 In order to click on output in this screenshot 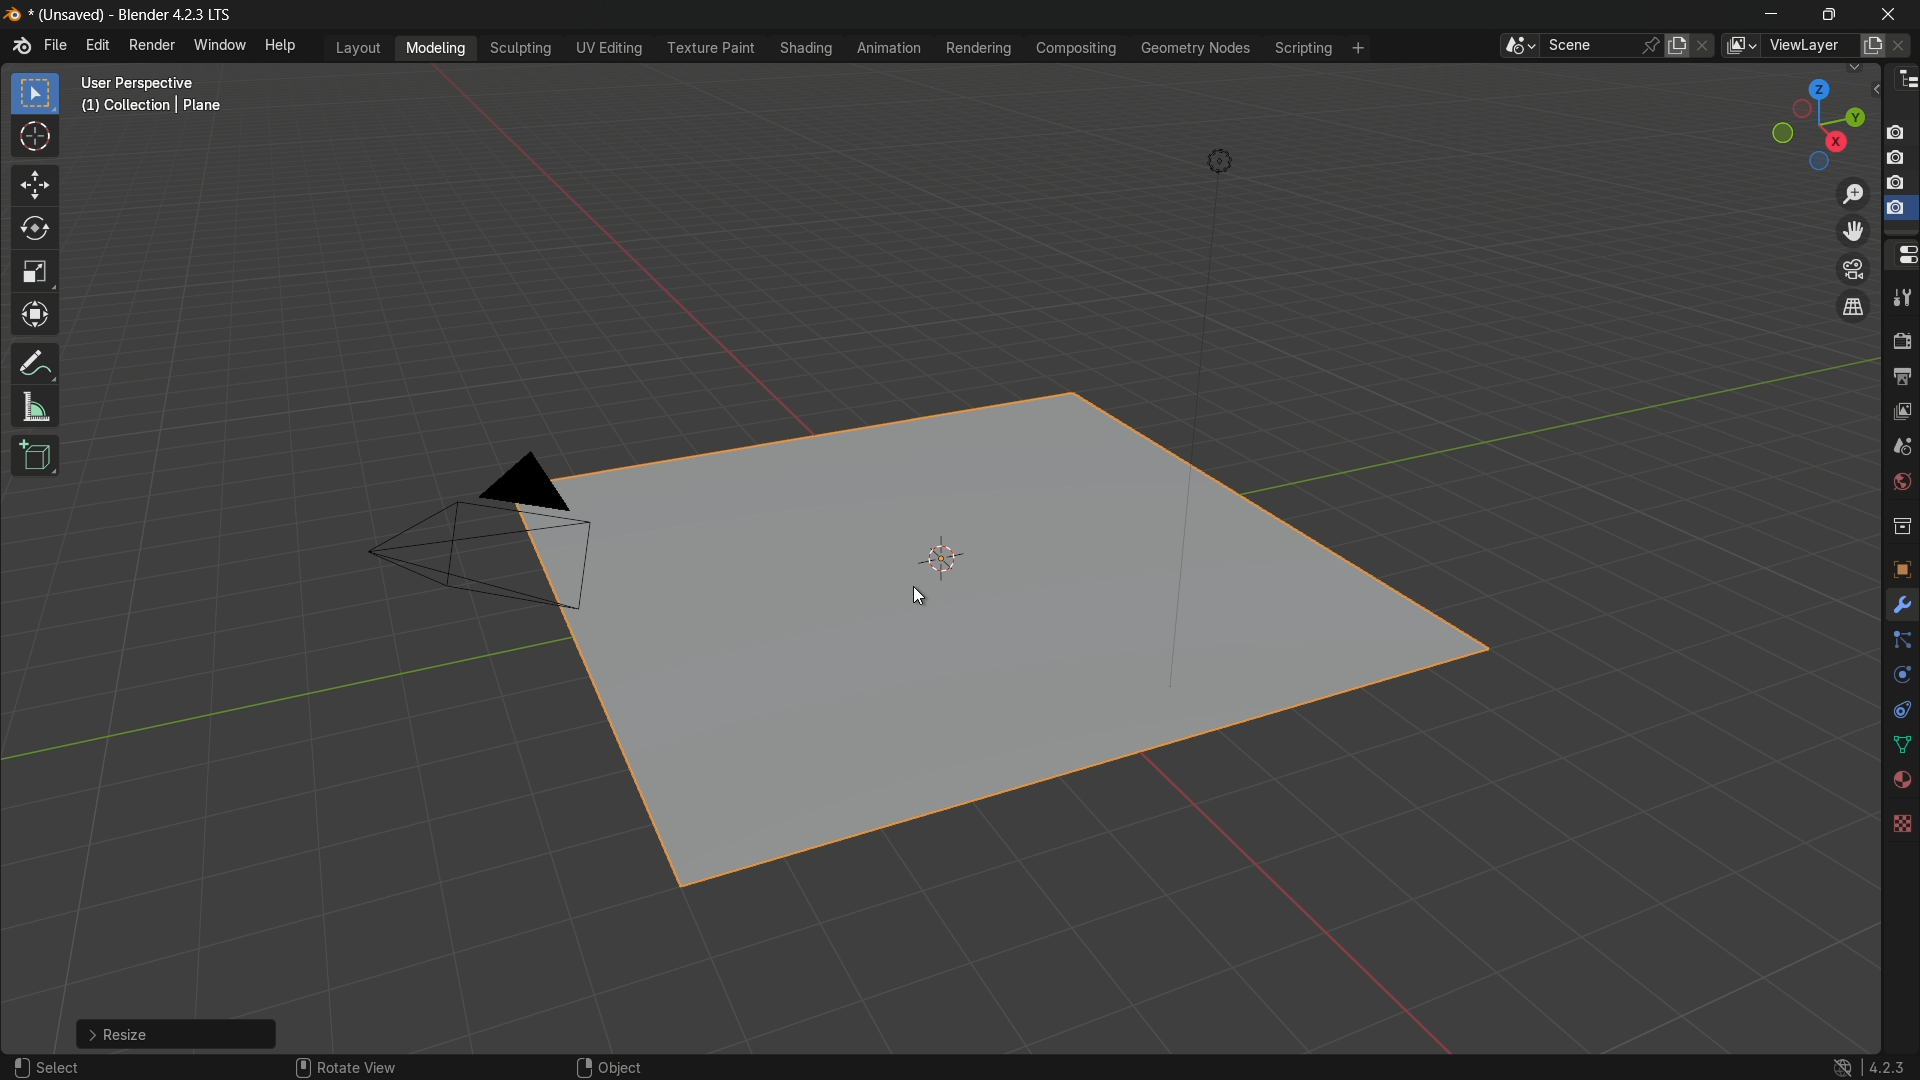, I will do `click(1900, 374)`.